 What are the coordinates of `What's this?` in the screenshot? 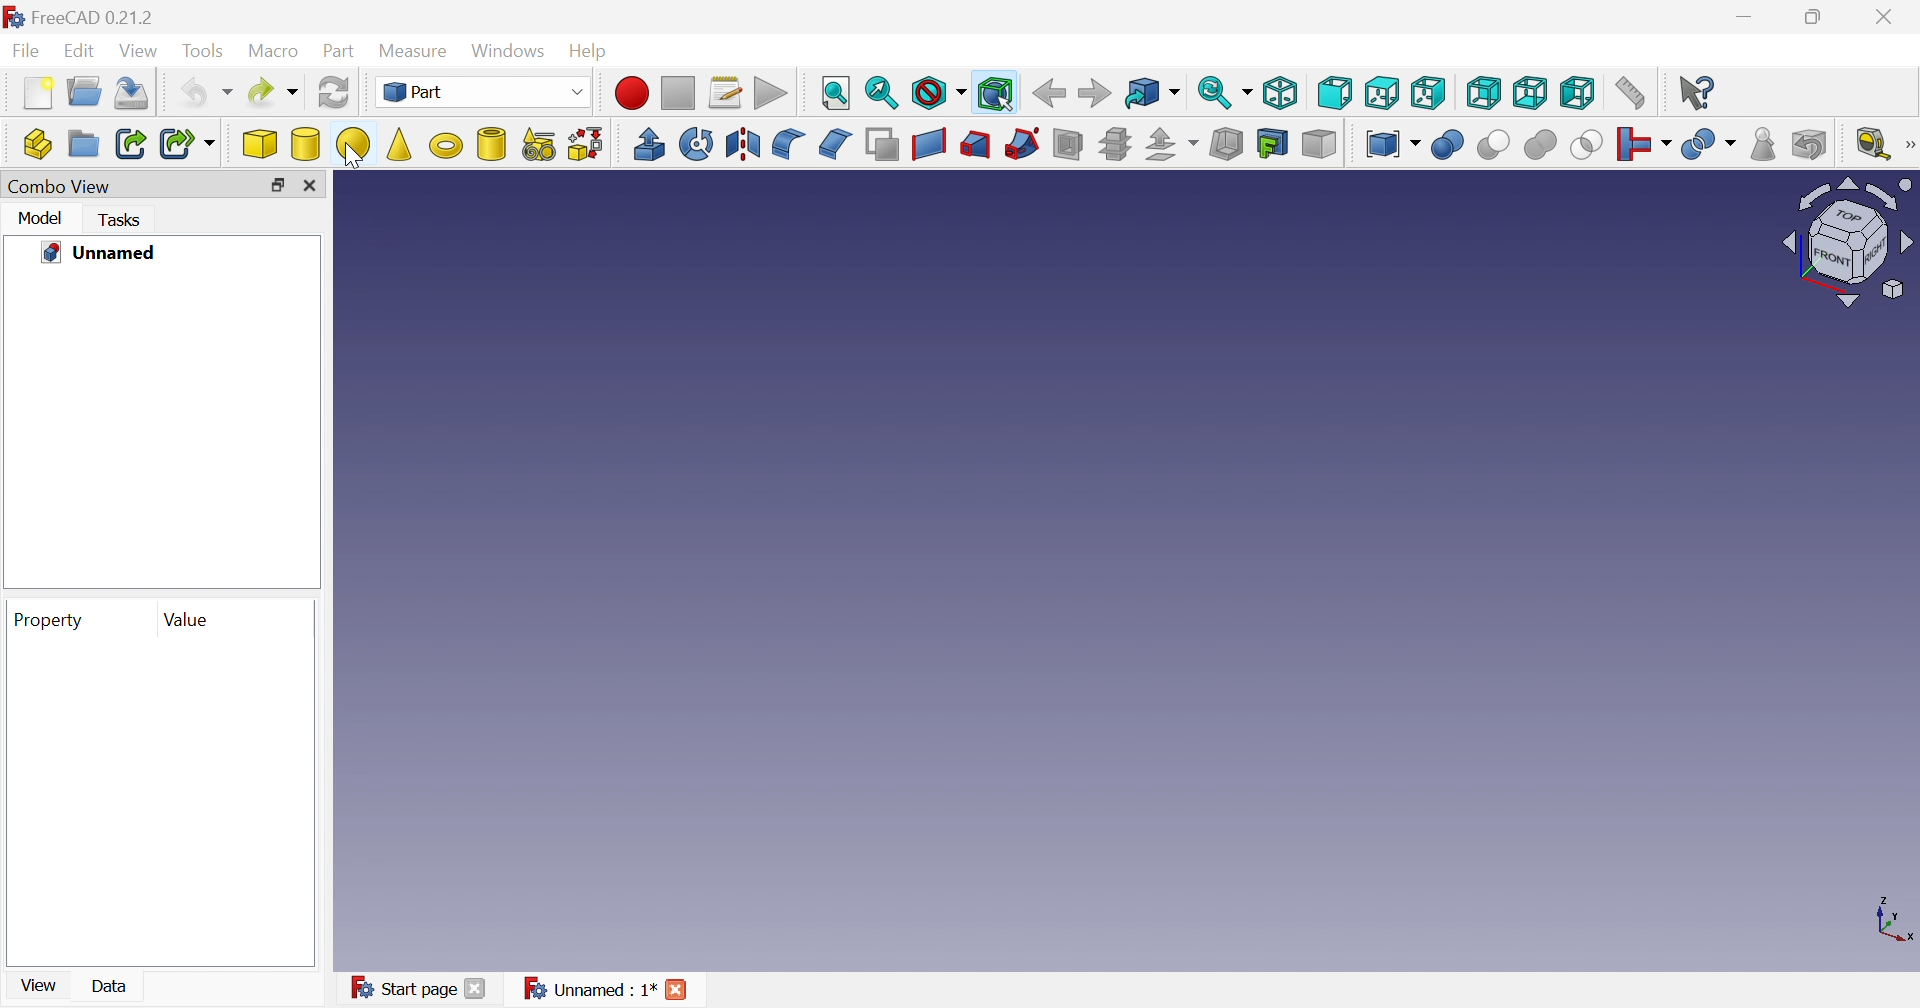 It's located at (1695, 92).